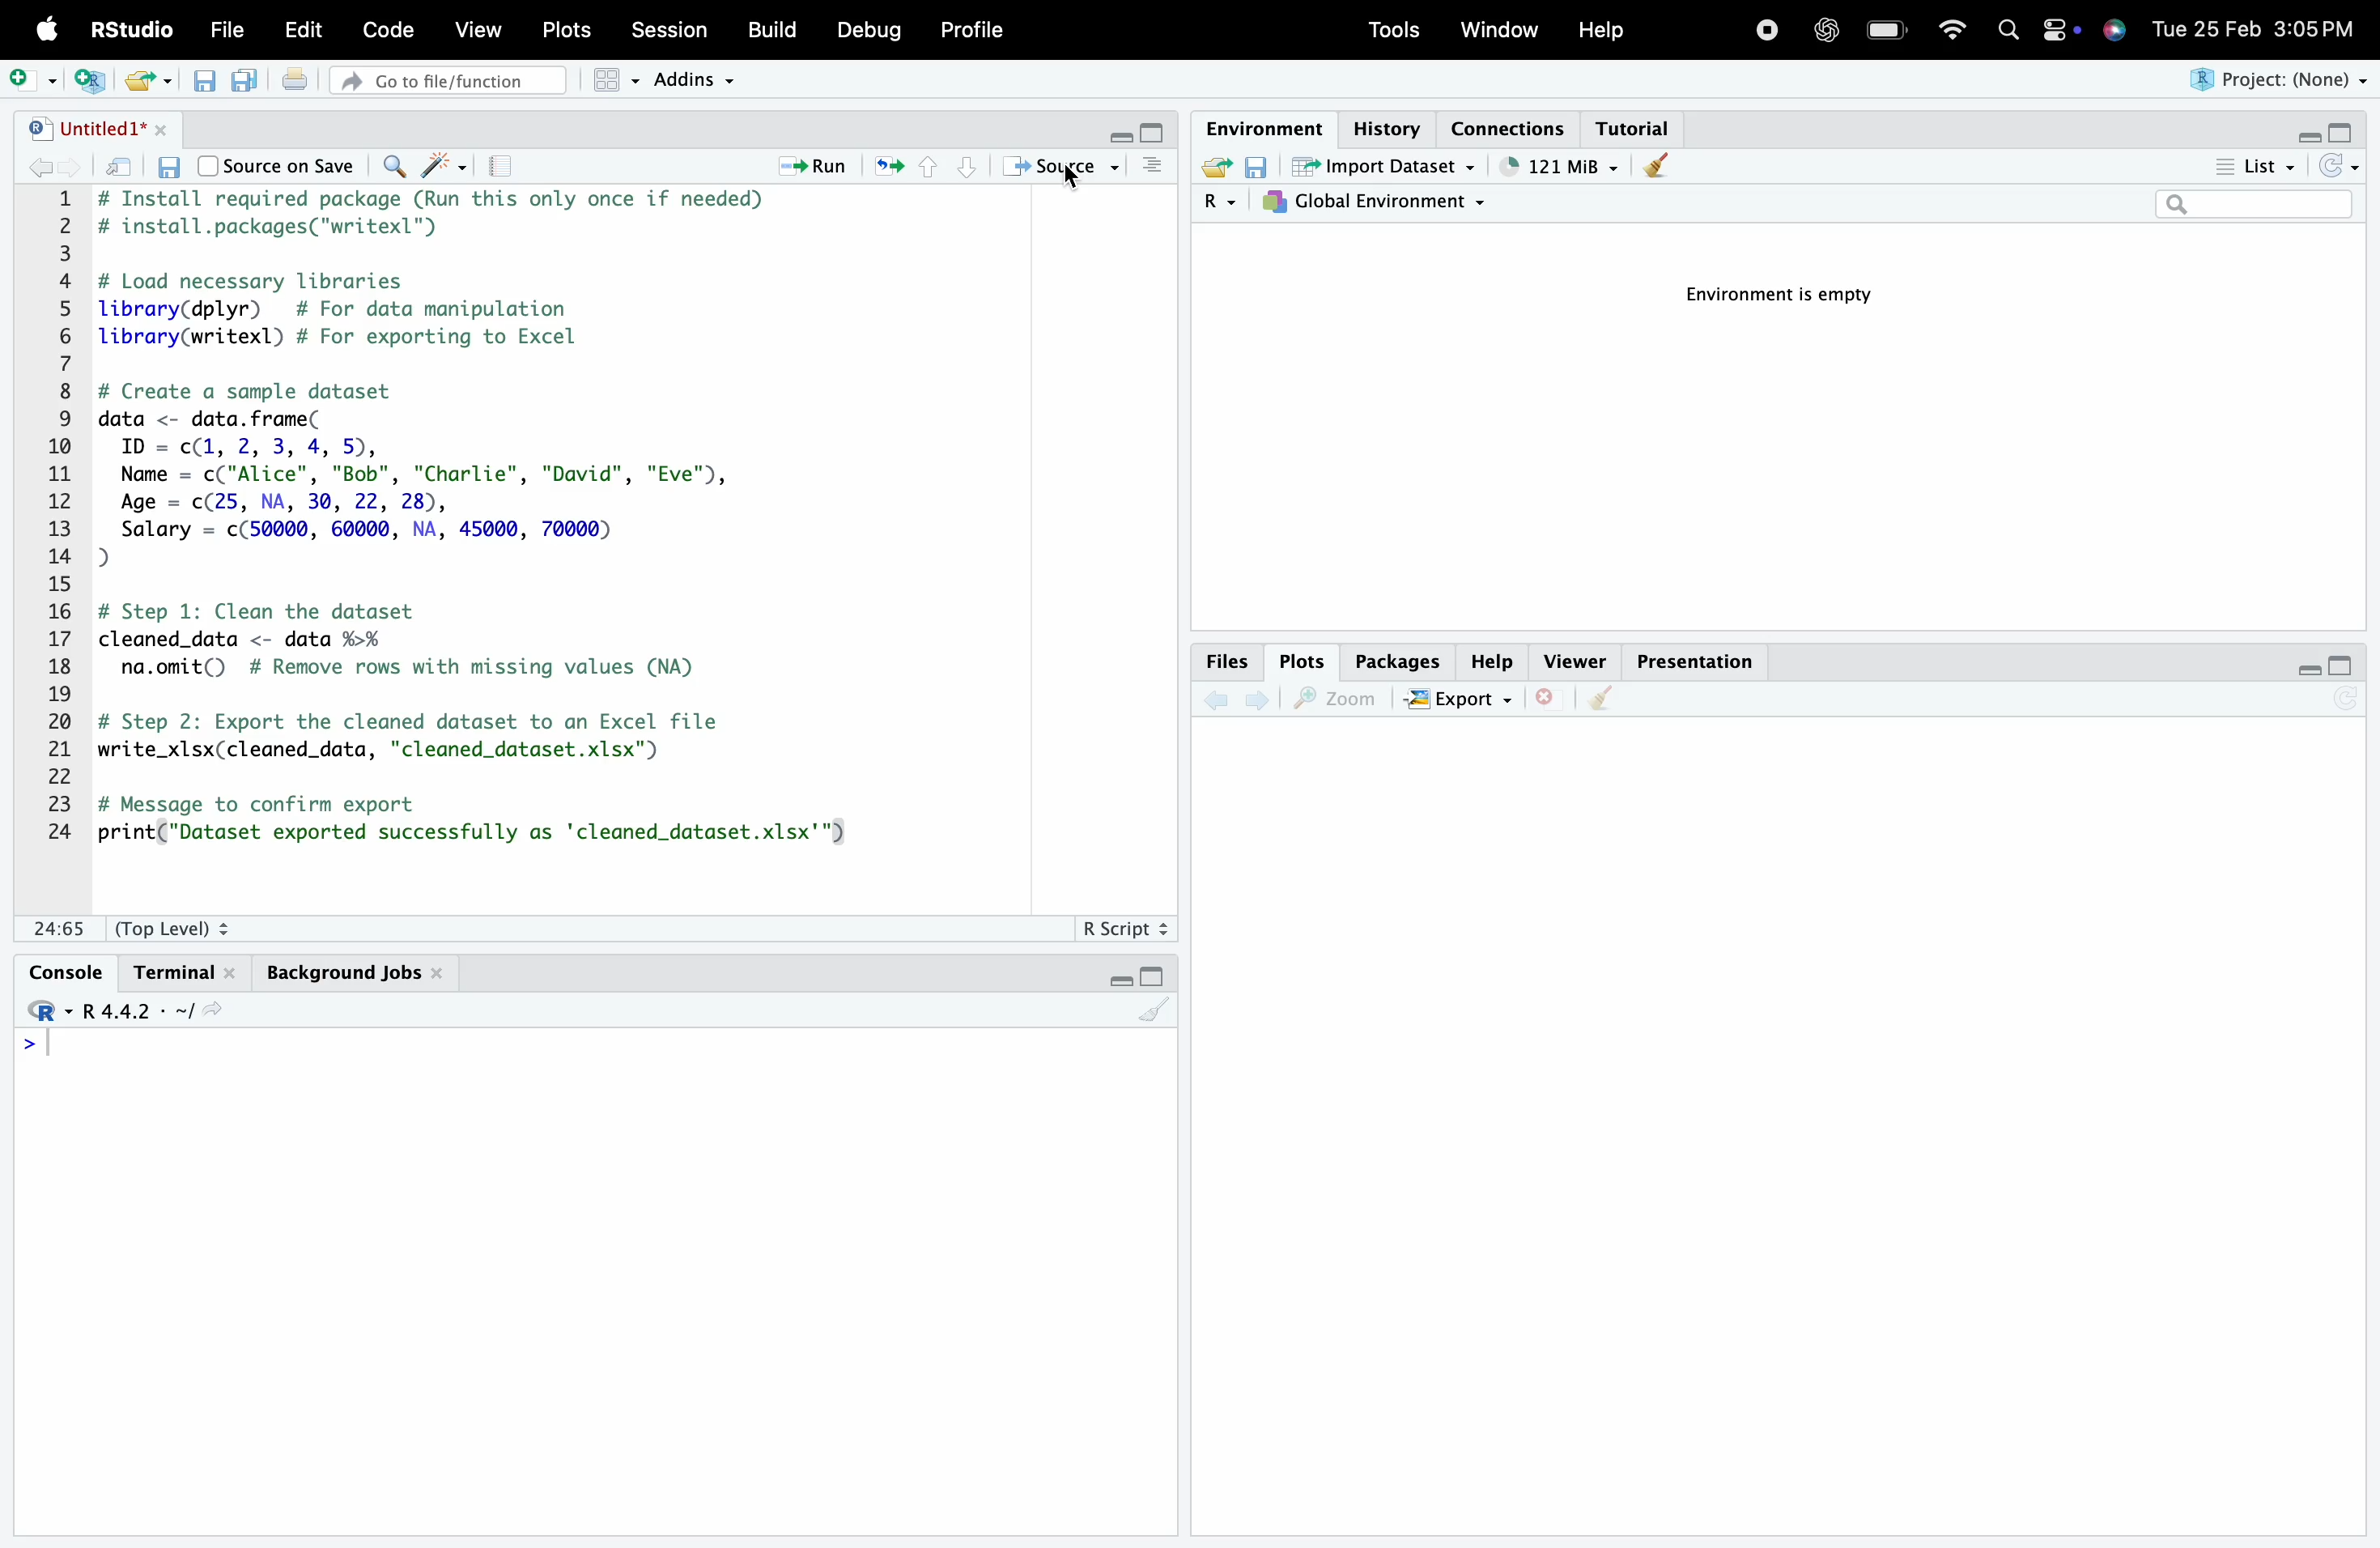  Describe the element at coordinates (1385, 167) in the screenshot. I see `Import Dataset` at that location.